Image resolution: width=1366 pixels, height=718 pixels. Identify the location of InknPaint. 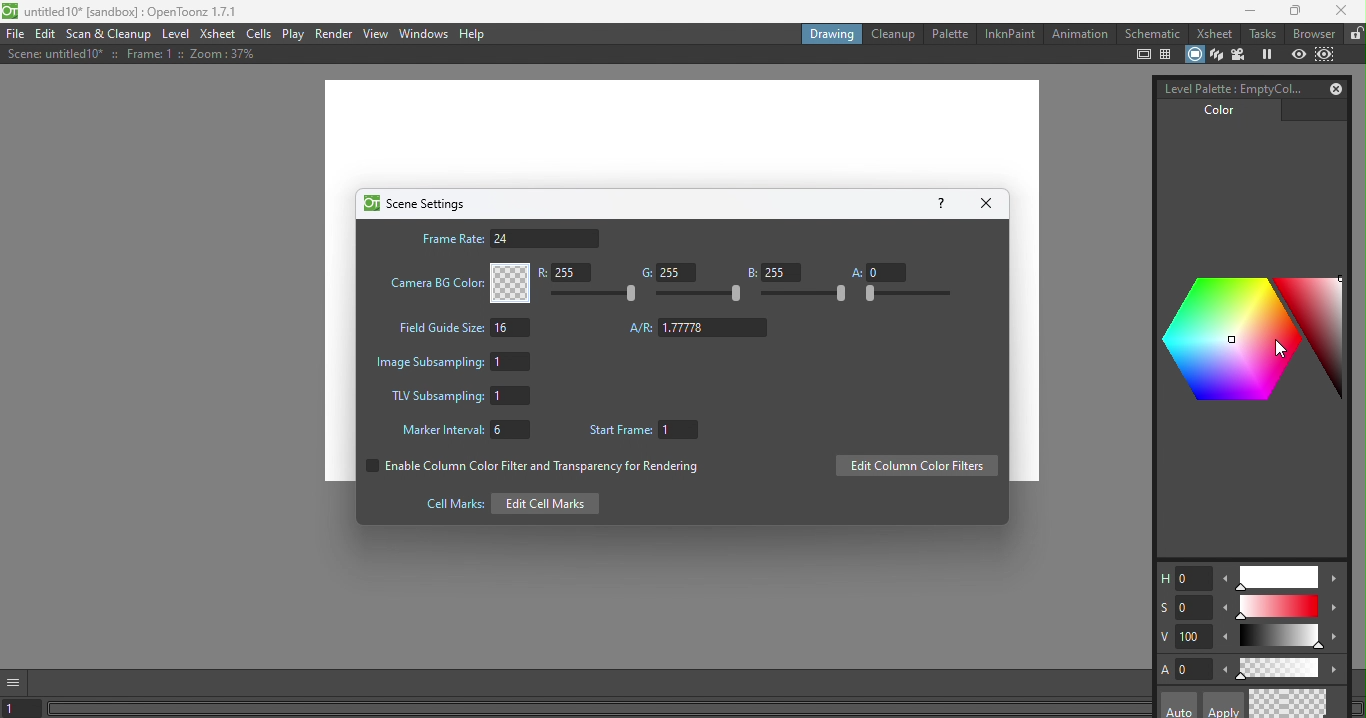
(1009, 32).